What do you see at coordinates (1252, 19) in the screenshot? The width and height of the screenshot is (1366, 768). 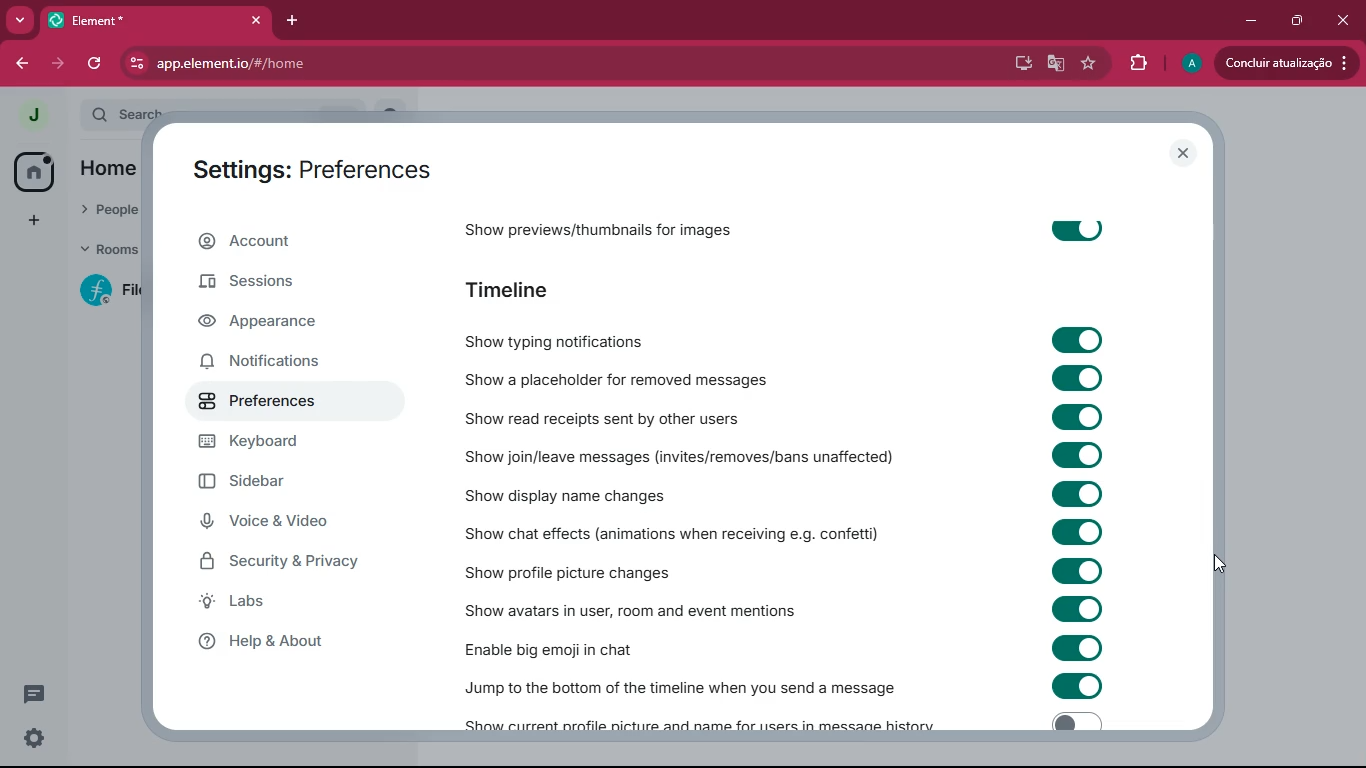 I see `minimize` at bounding box center [1252, 19].